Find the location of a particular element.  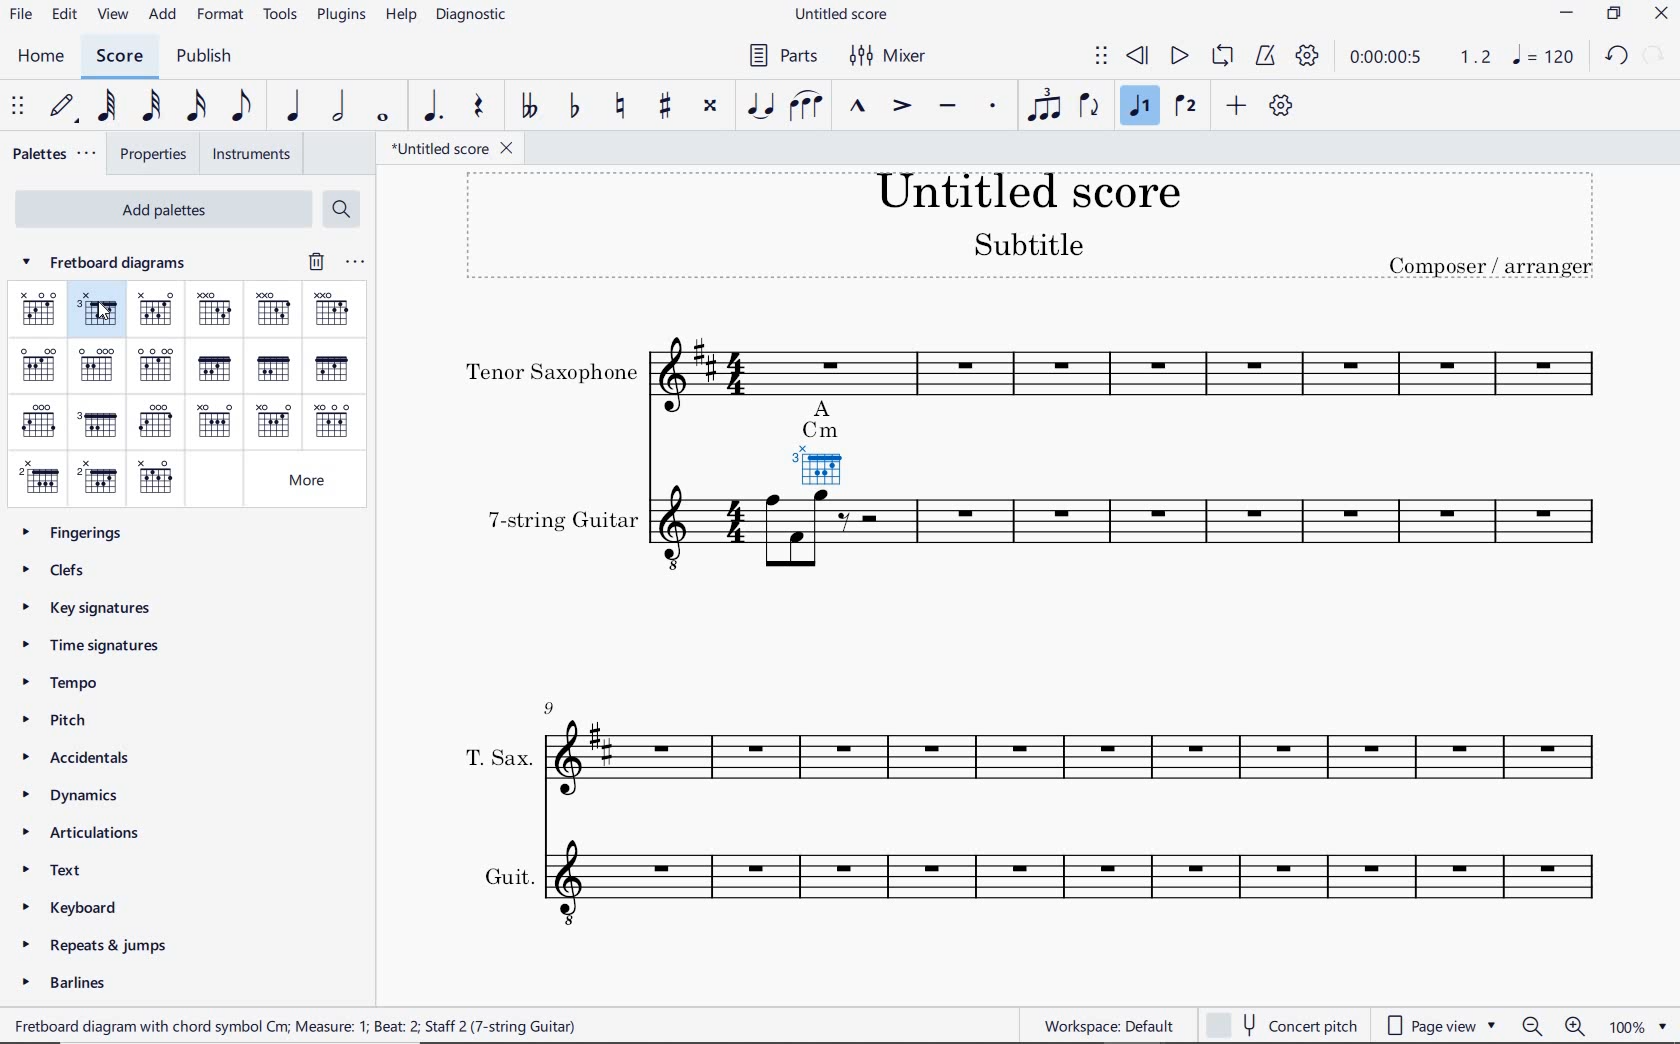

SELECT TO MOVE is located at coordinates (1101, 57).